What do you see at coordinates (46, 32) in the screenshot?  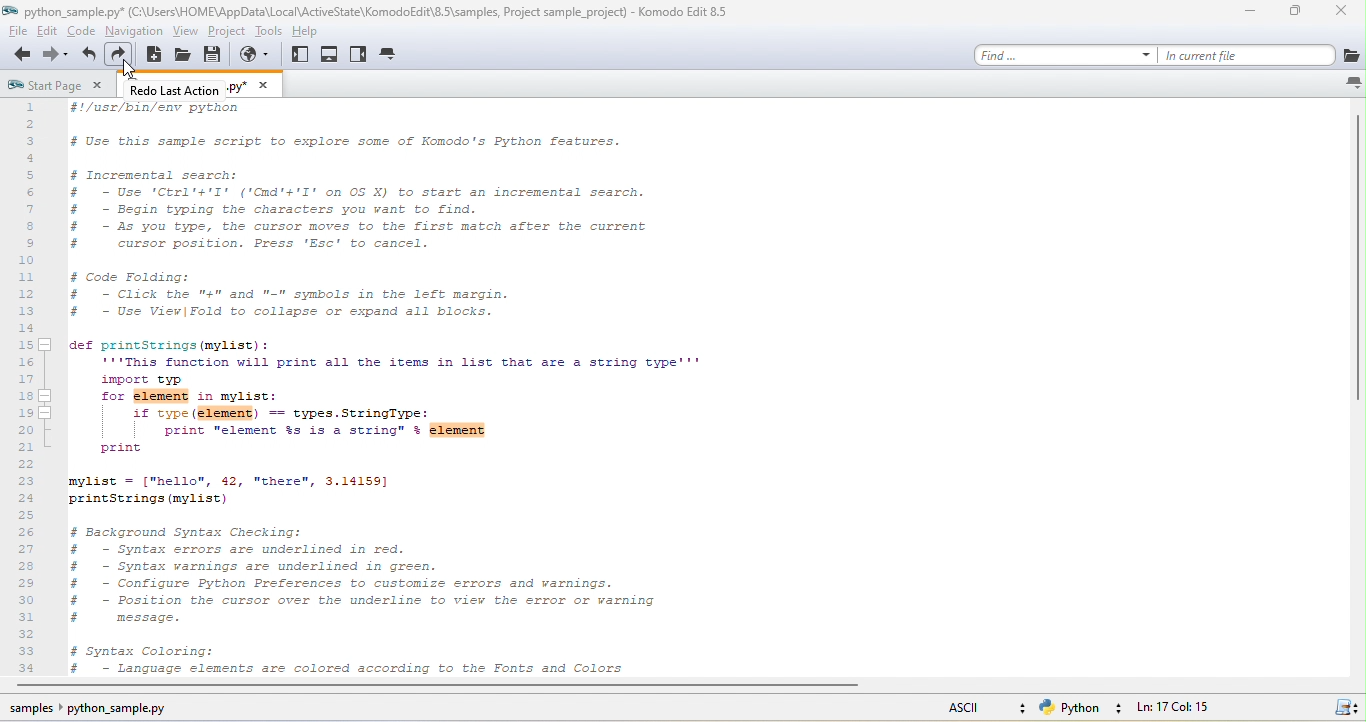 I see `edit` at bounding box center [46, 32].